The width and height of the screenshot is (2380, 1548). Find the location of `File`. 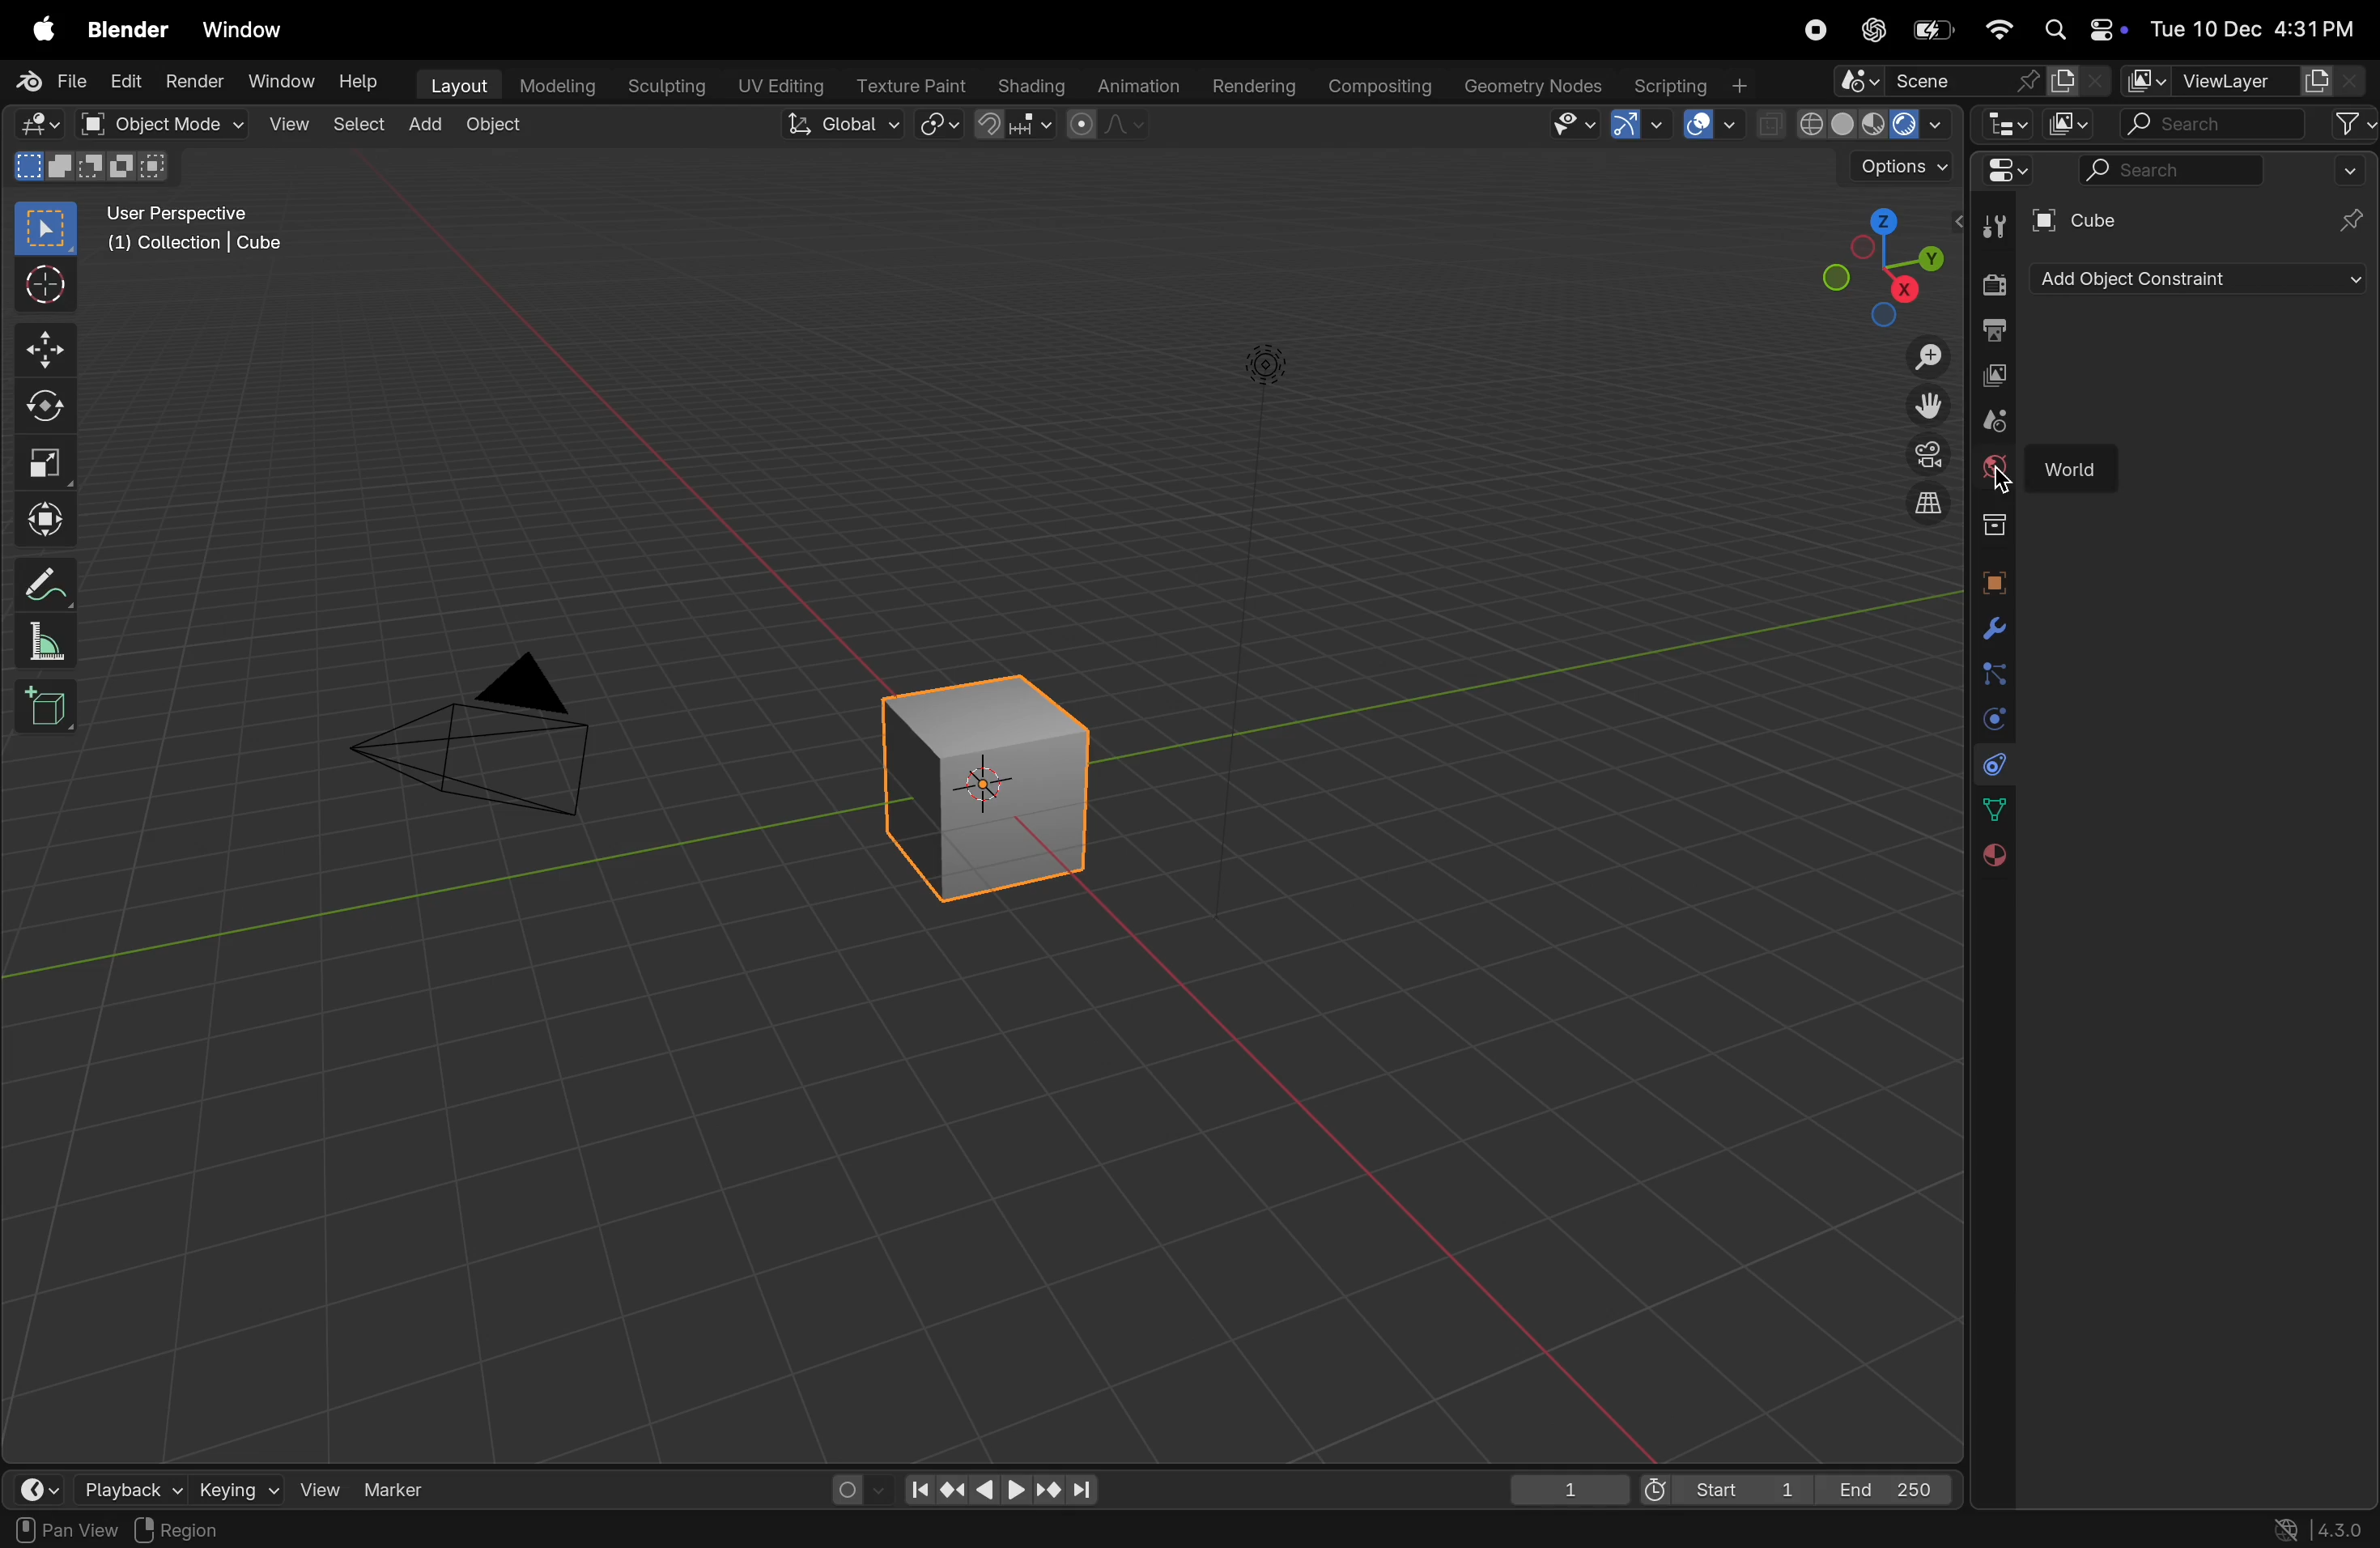

File is located at coordinates (48, 81).